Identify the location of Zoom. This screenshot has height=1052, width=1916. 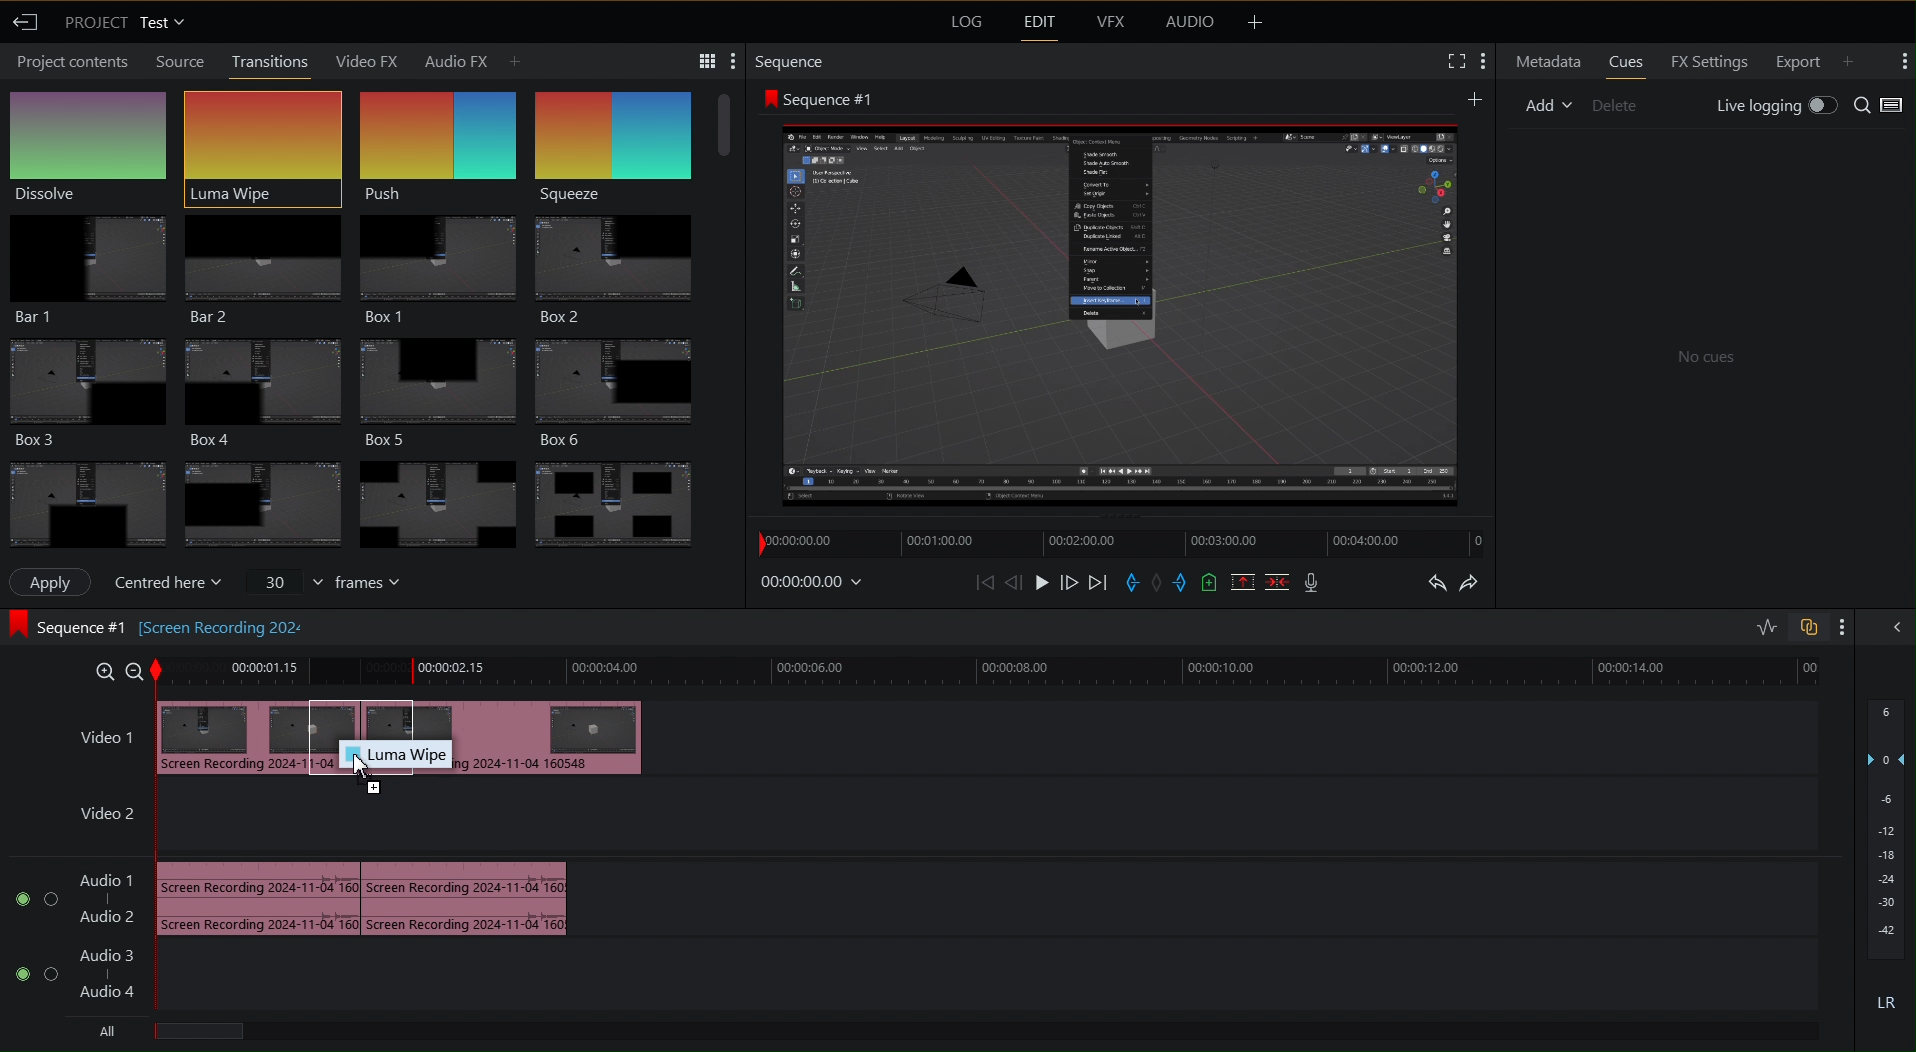
(114, 670).